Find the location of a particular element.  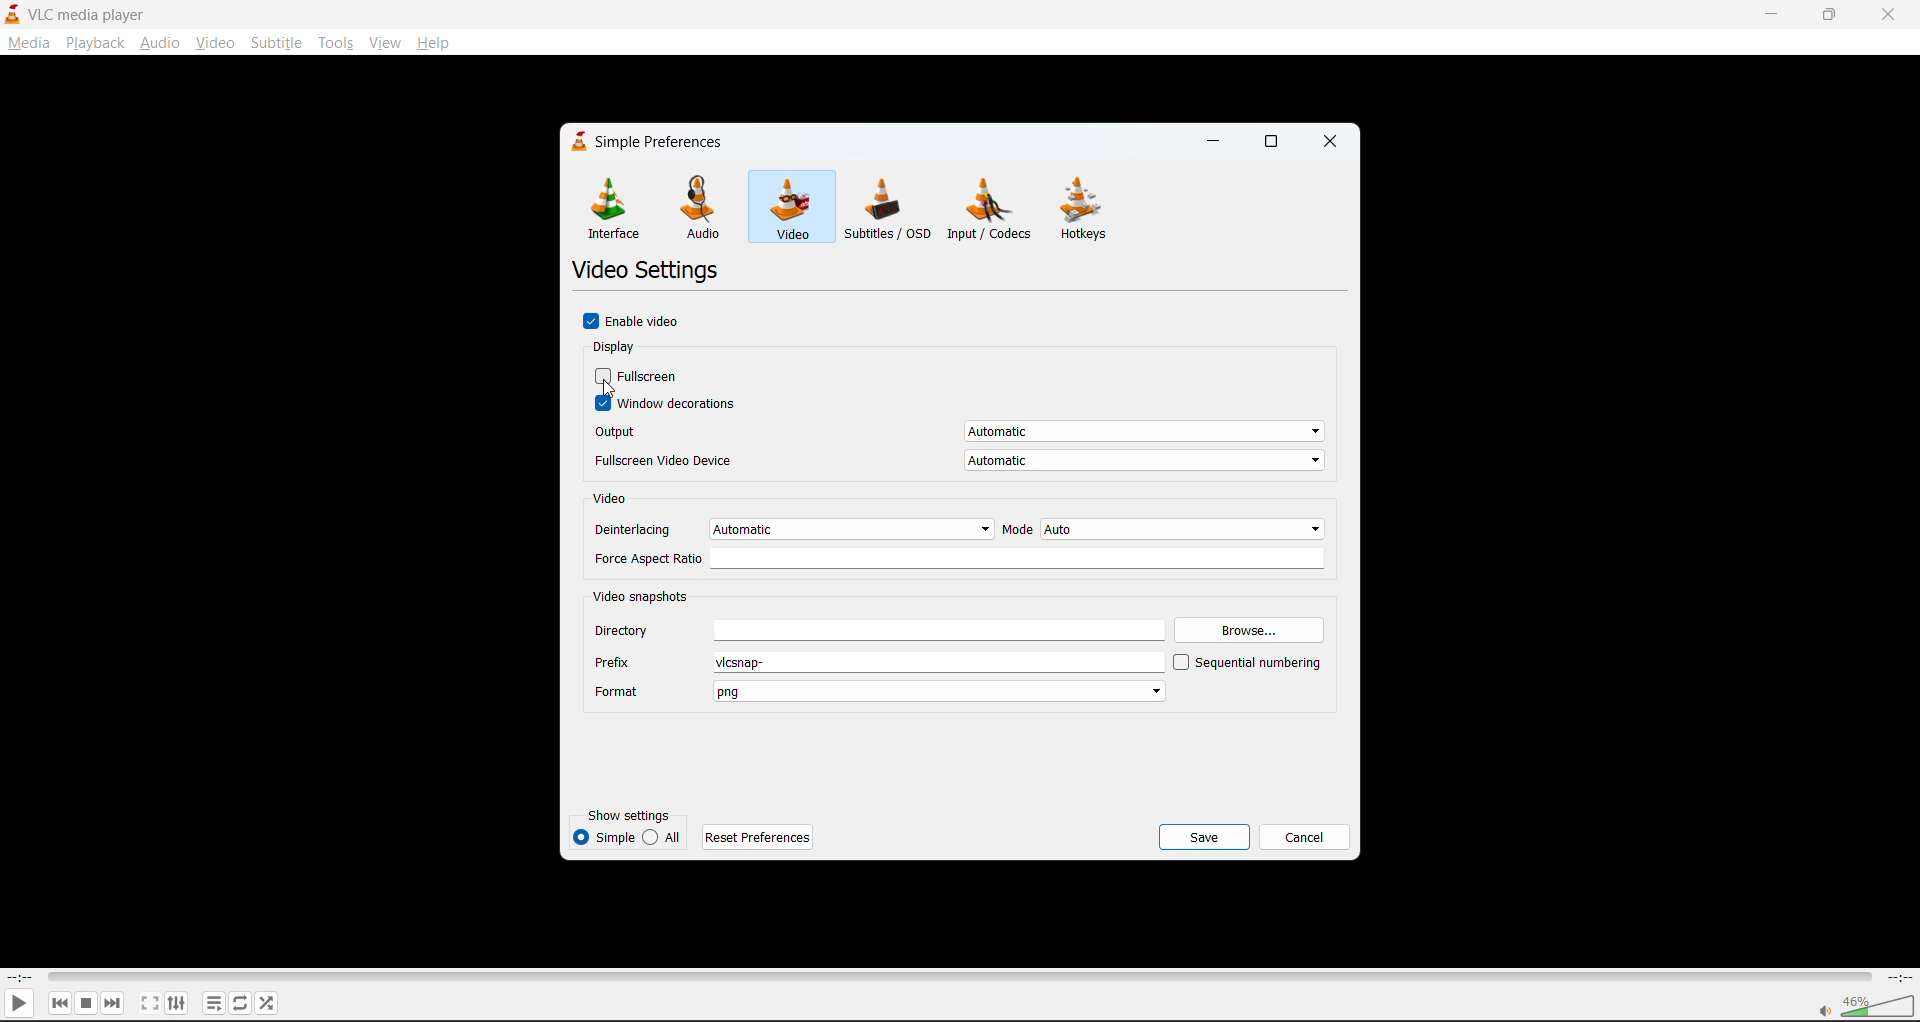

tools is located at coordinates (337, 44).